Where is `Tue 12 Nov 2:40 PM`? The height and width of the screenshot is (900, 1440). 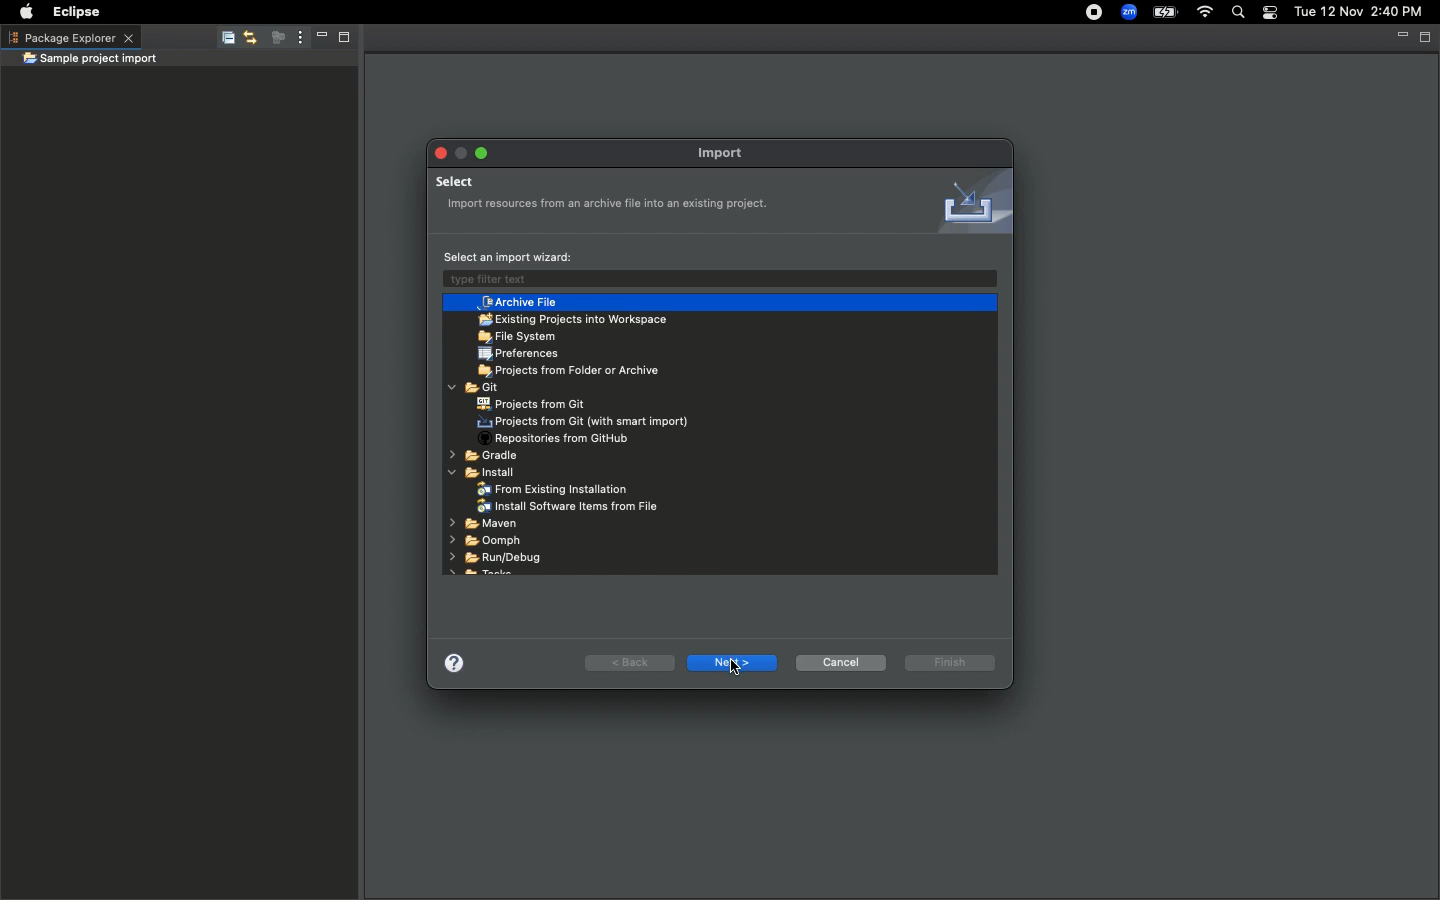
Tue 12 Nov 2:40 PM is located at coordinates (1358, 12).